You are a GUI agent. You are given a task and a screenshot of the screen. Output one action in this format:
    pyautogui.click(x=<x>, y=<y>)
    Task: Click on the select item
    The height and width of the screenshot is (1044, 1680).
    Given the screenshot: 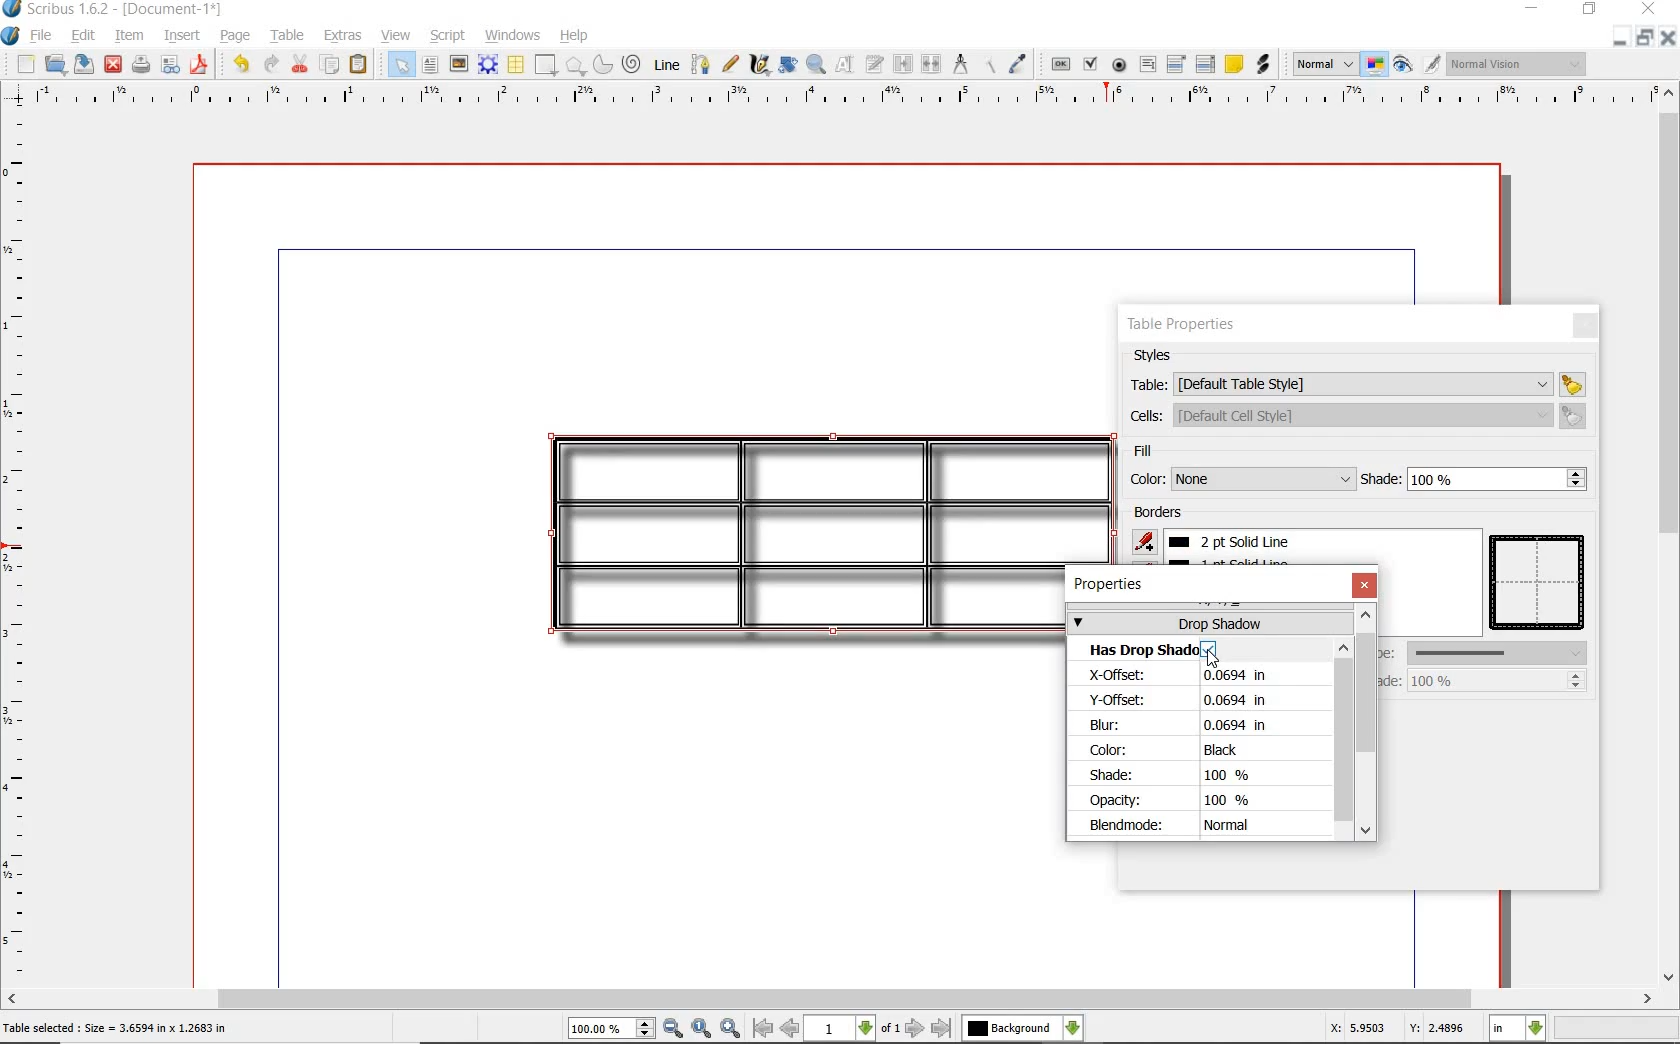 What is the action you would take?
    pyautogui.click(x=399, y=64)
    